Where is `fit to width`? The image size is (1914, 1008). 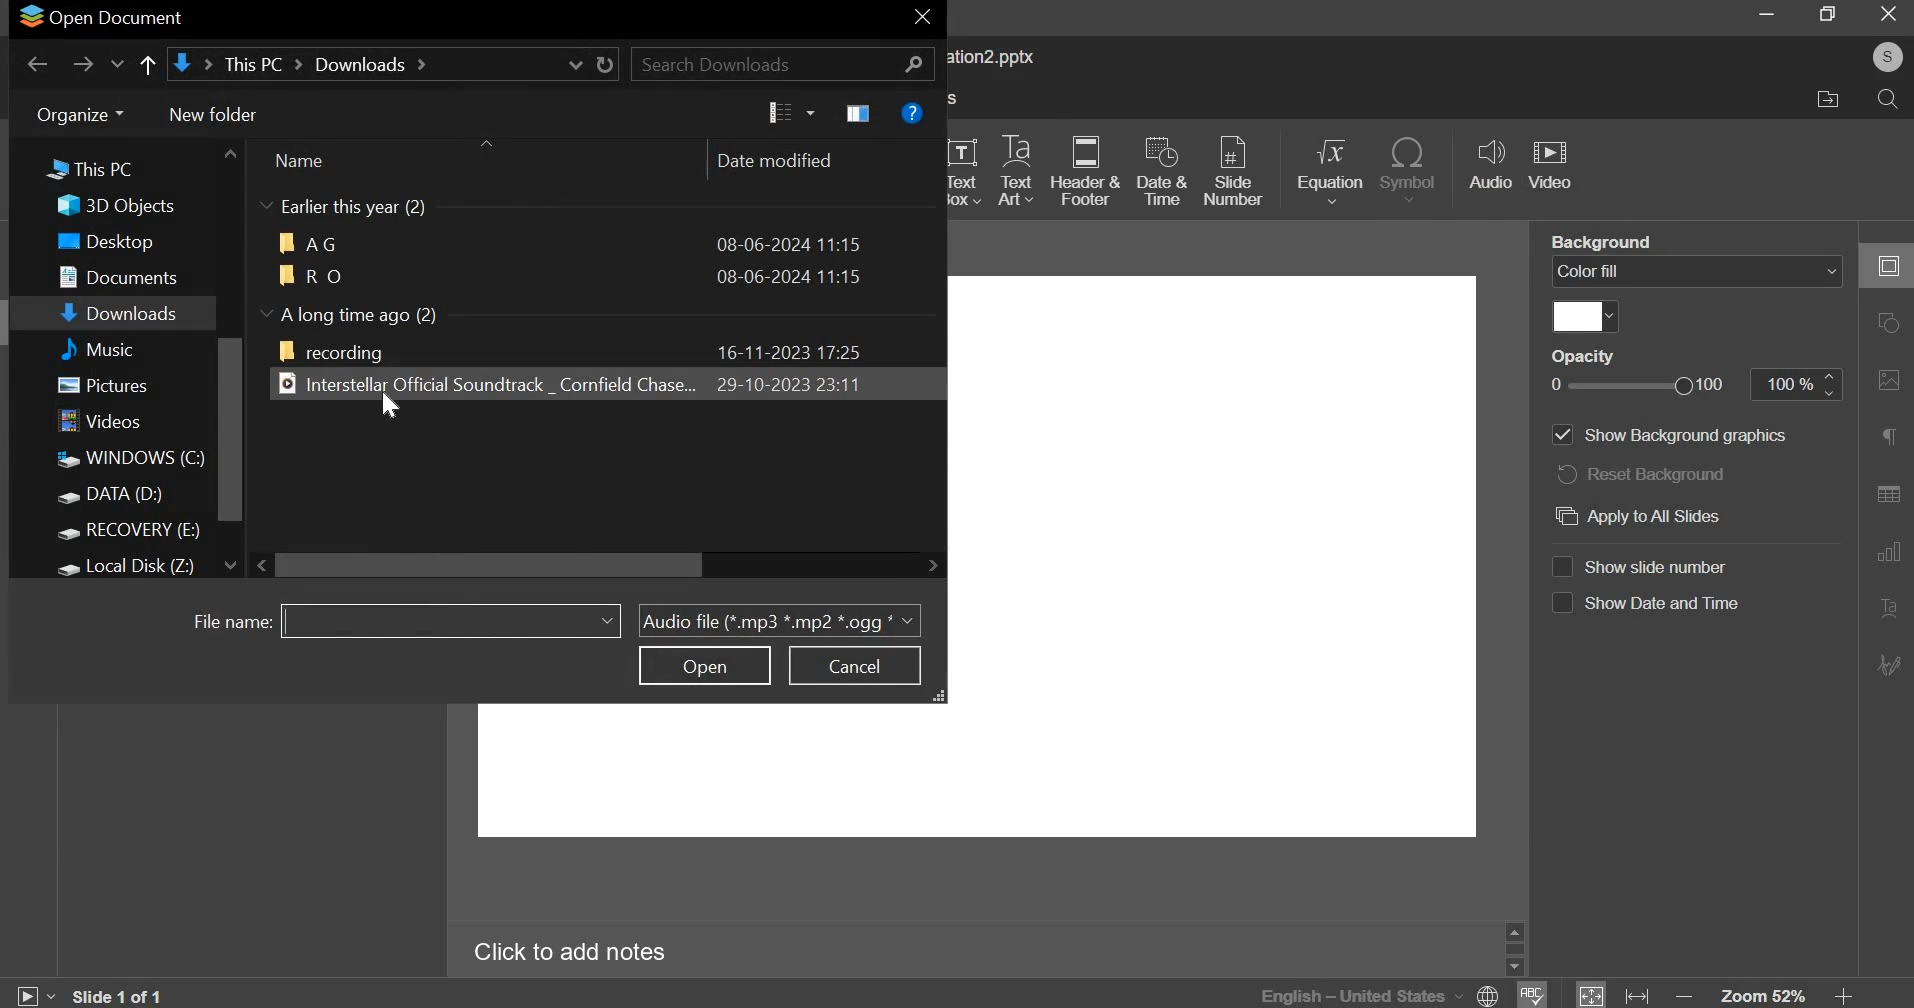 fit to width is located at coordinates (1635, 993).